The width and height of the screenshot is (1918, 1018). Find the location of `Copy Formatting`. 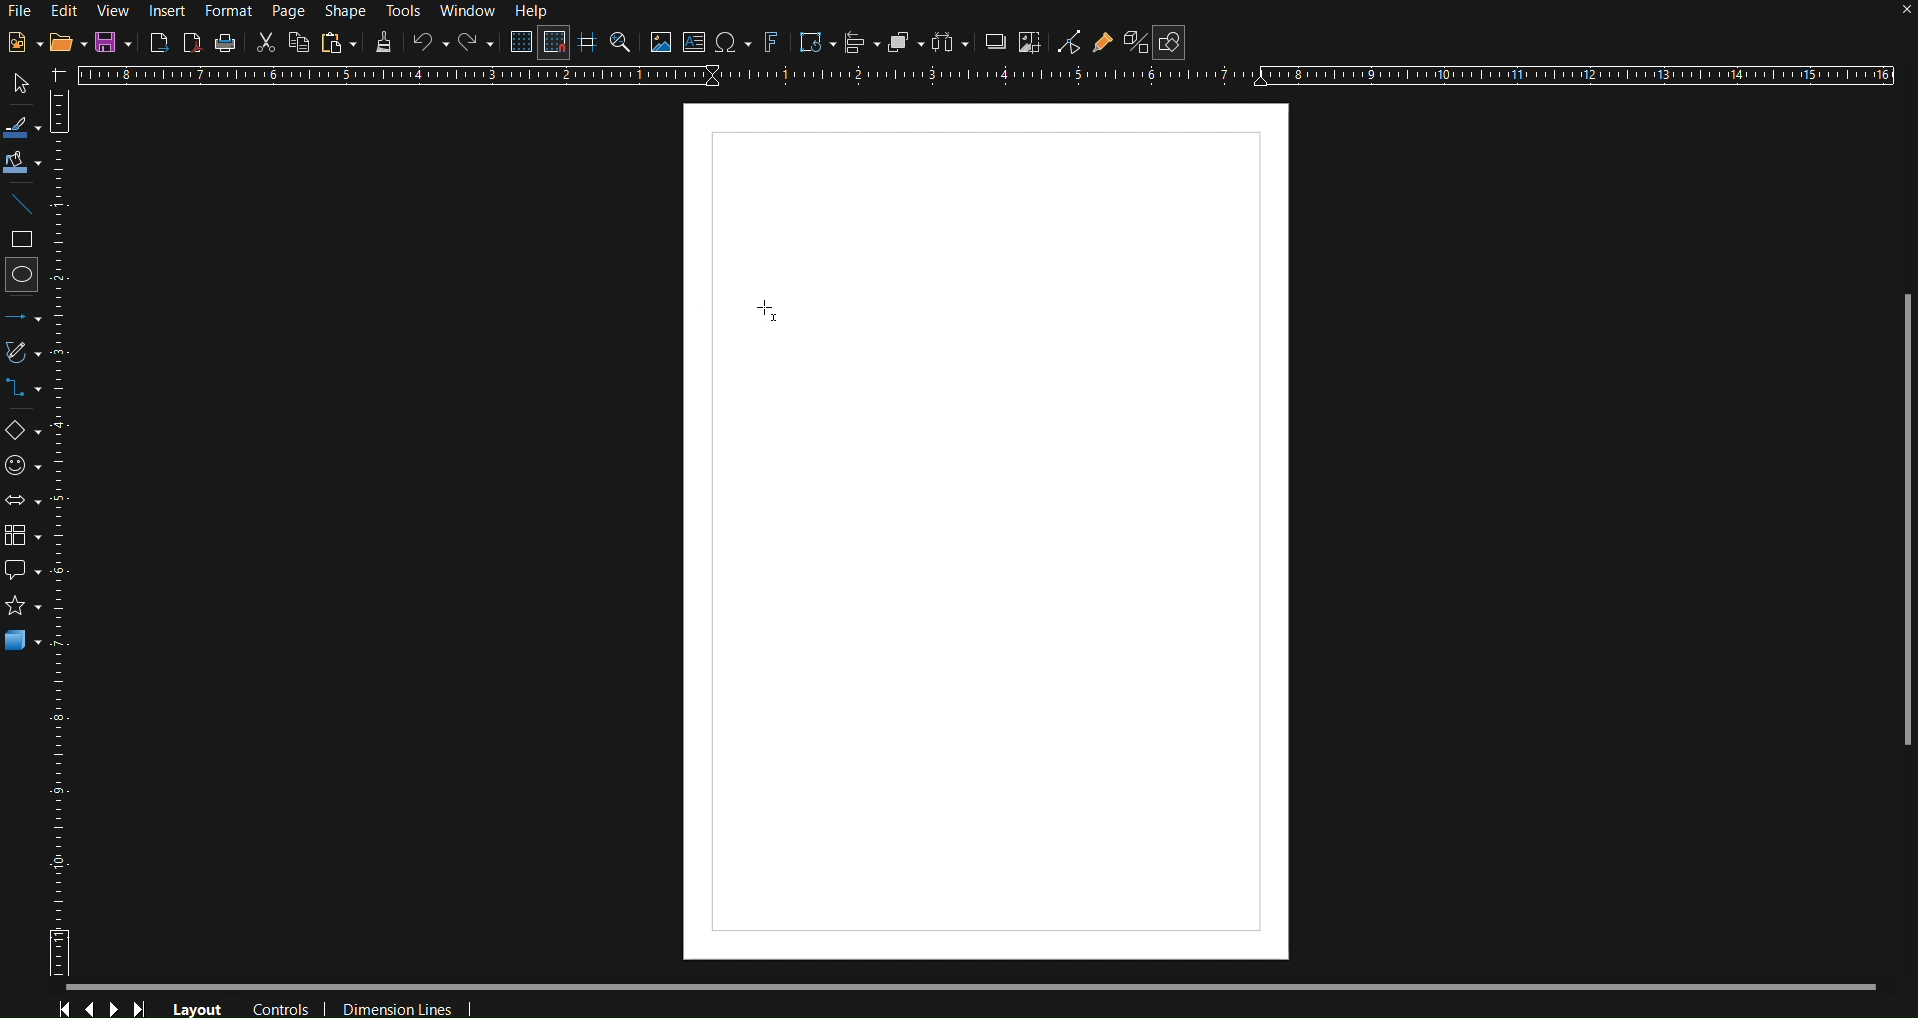

Copy Formatting is located at coordinates (384, 43).